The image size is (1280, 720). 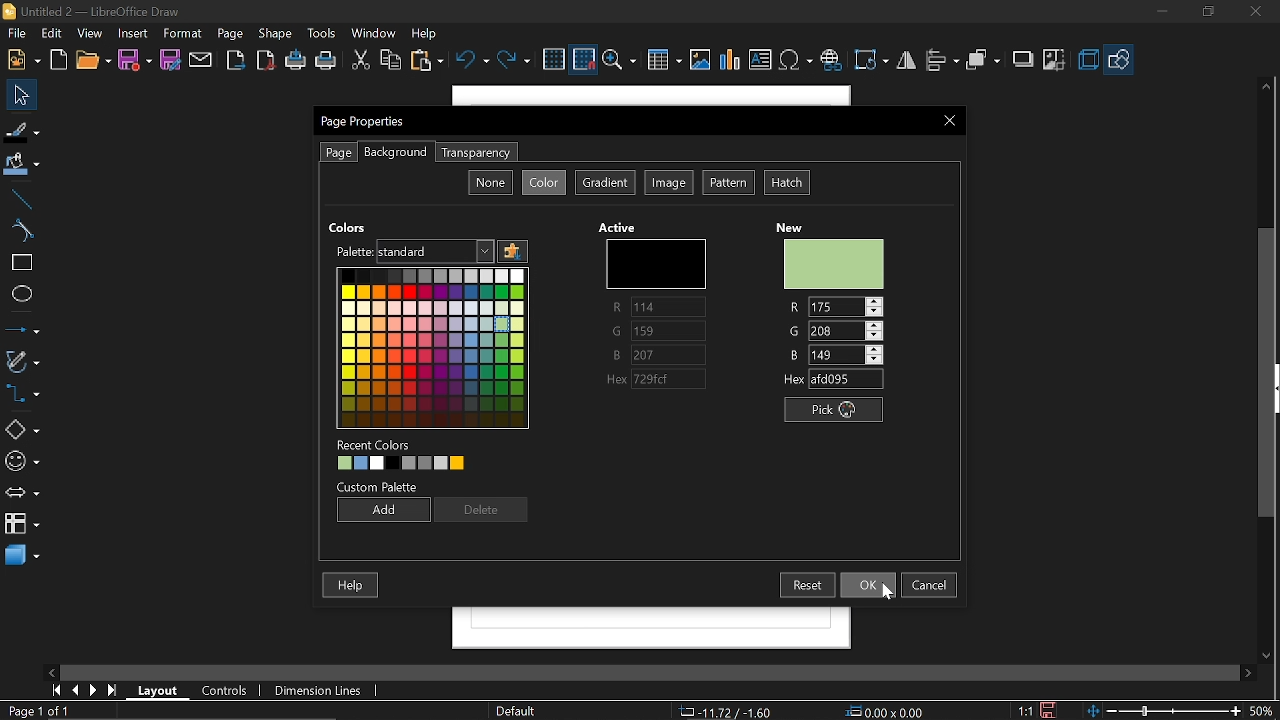 I want to click on Recent colors, so click(x=376, y=444).